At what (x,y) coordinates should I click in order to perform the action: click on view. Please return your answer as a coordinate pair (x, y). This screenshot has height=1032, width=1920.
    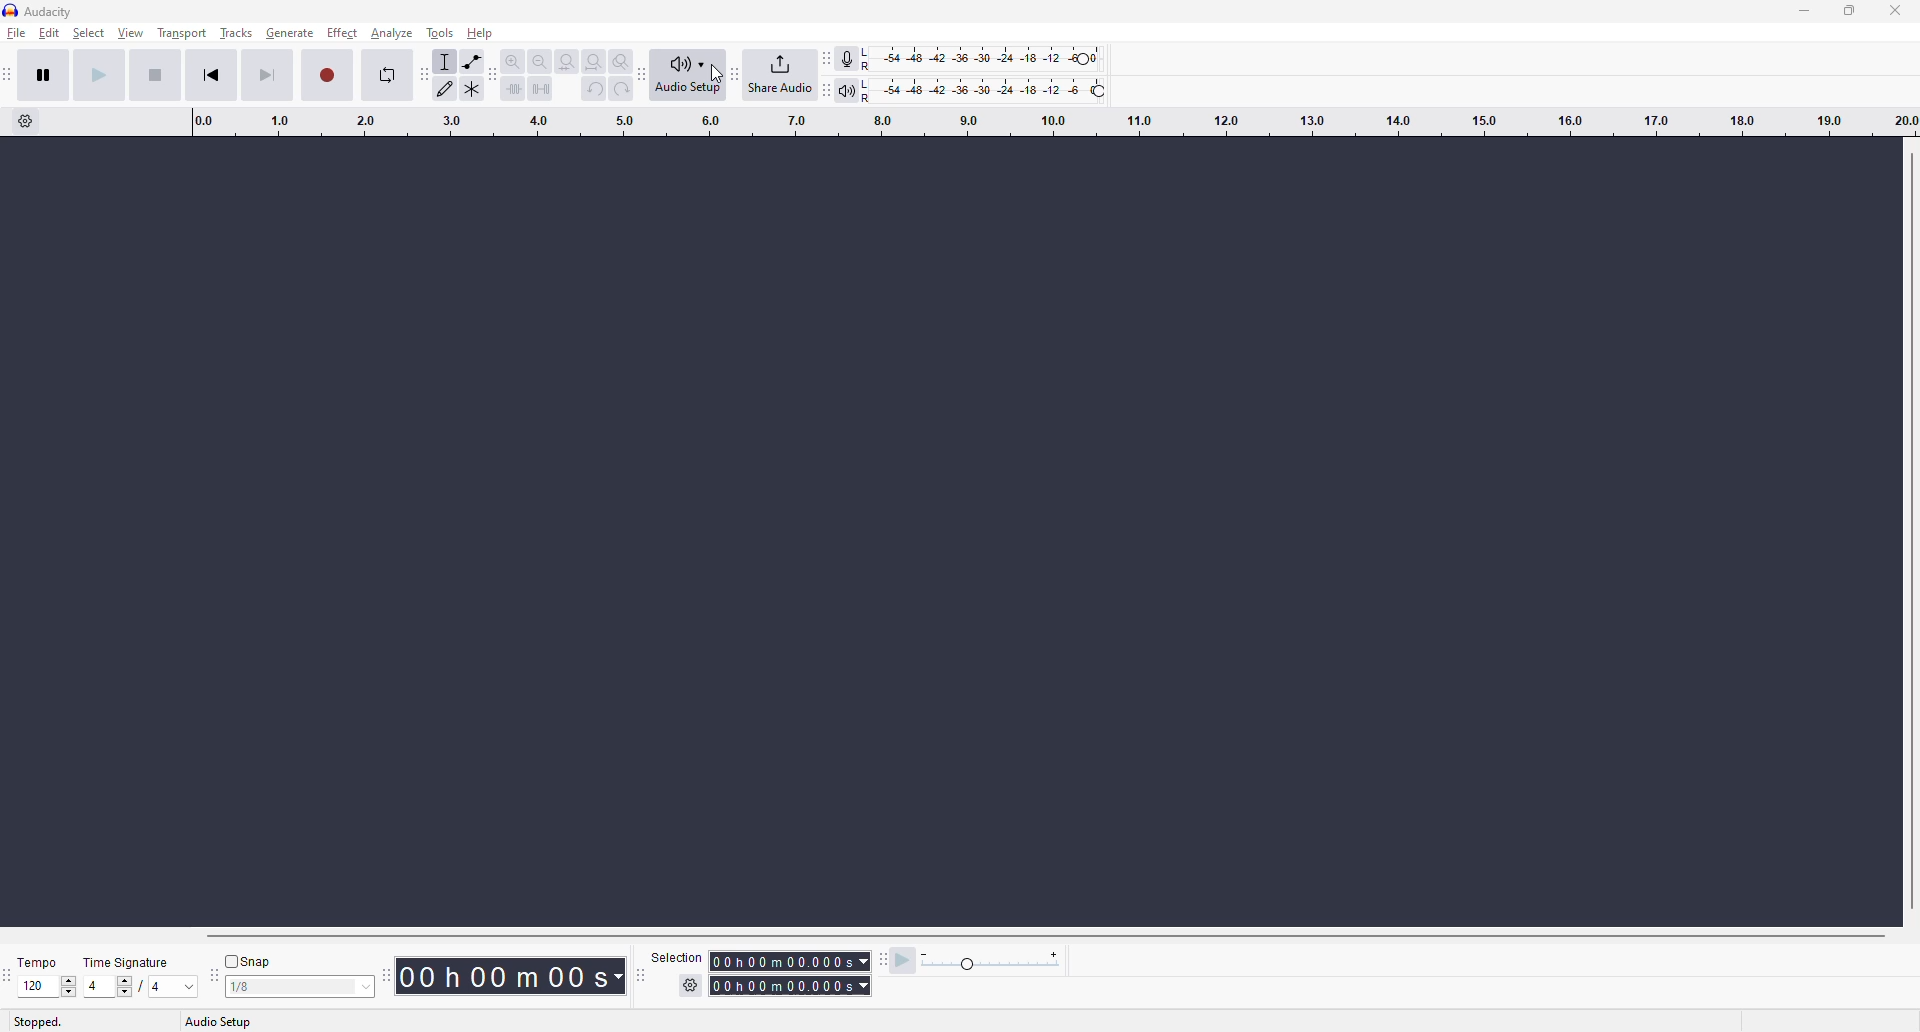
    Looking at the image, I should click on (126, 32).